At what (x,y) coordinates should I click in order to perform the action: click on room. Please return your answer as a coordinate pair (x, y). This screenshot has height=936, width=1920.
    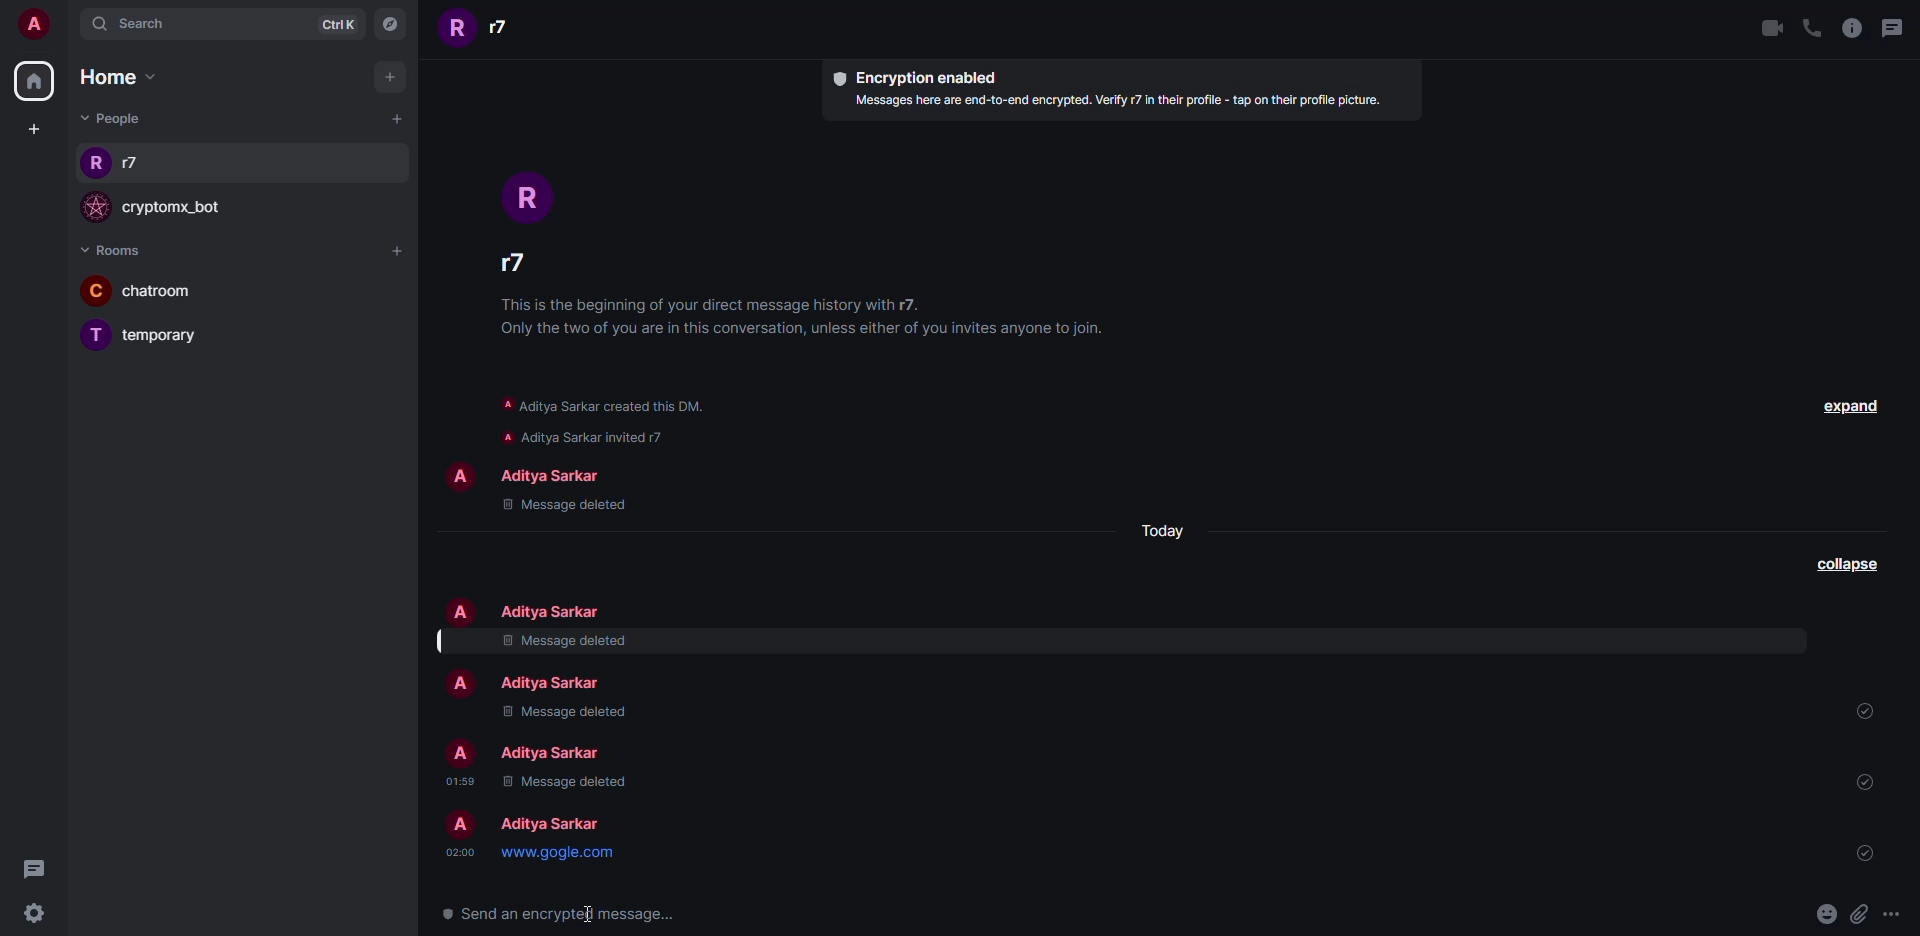
    Looking at the image, I should click on (172, 291).